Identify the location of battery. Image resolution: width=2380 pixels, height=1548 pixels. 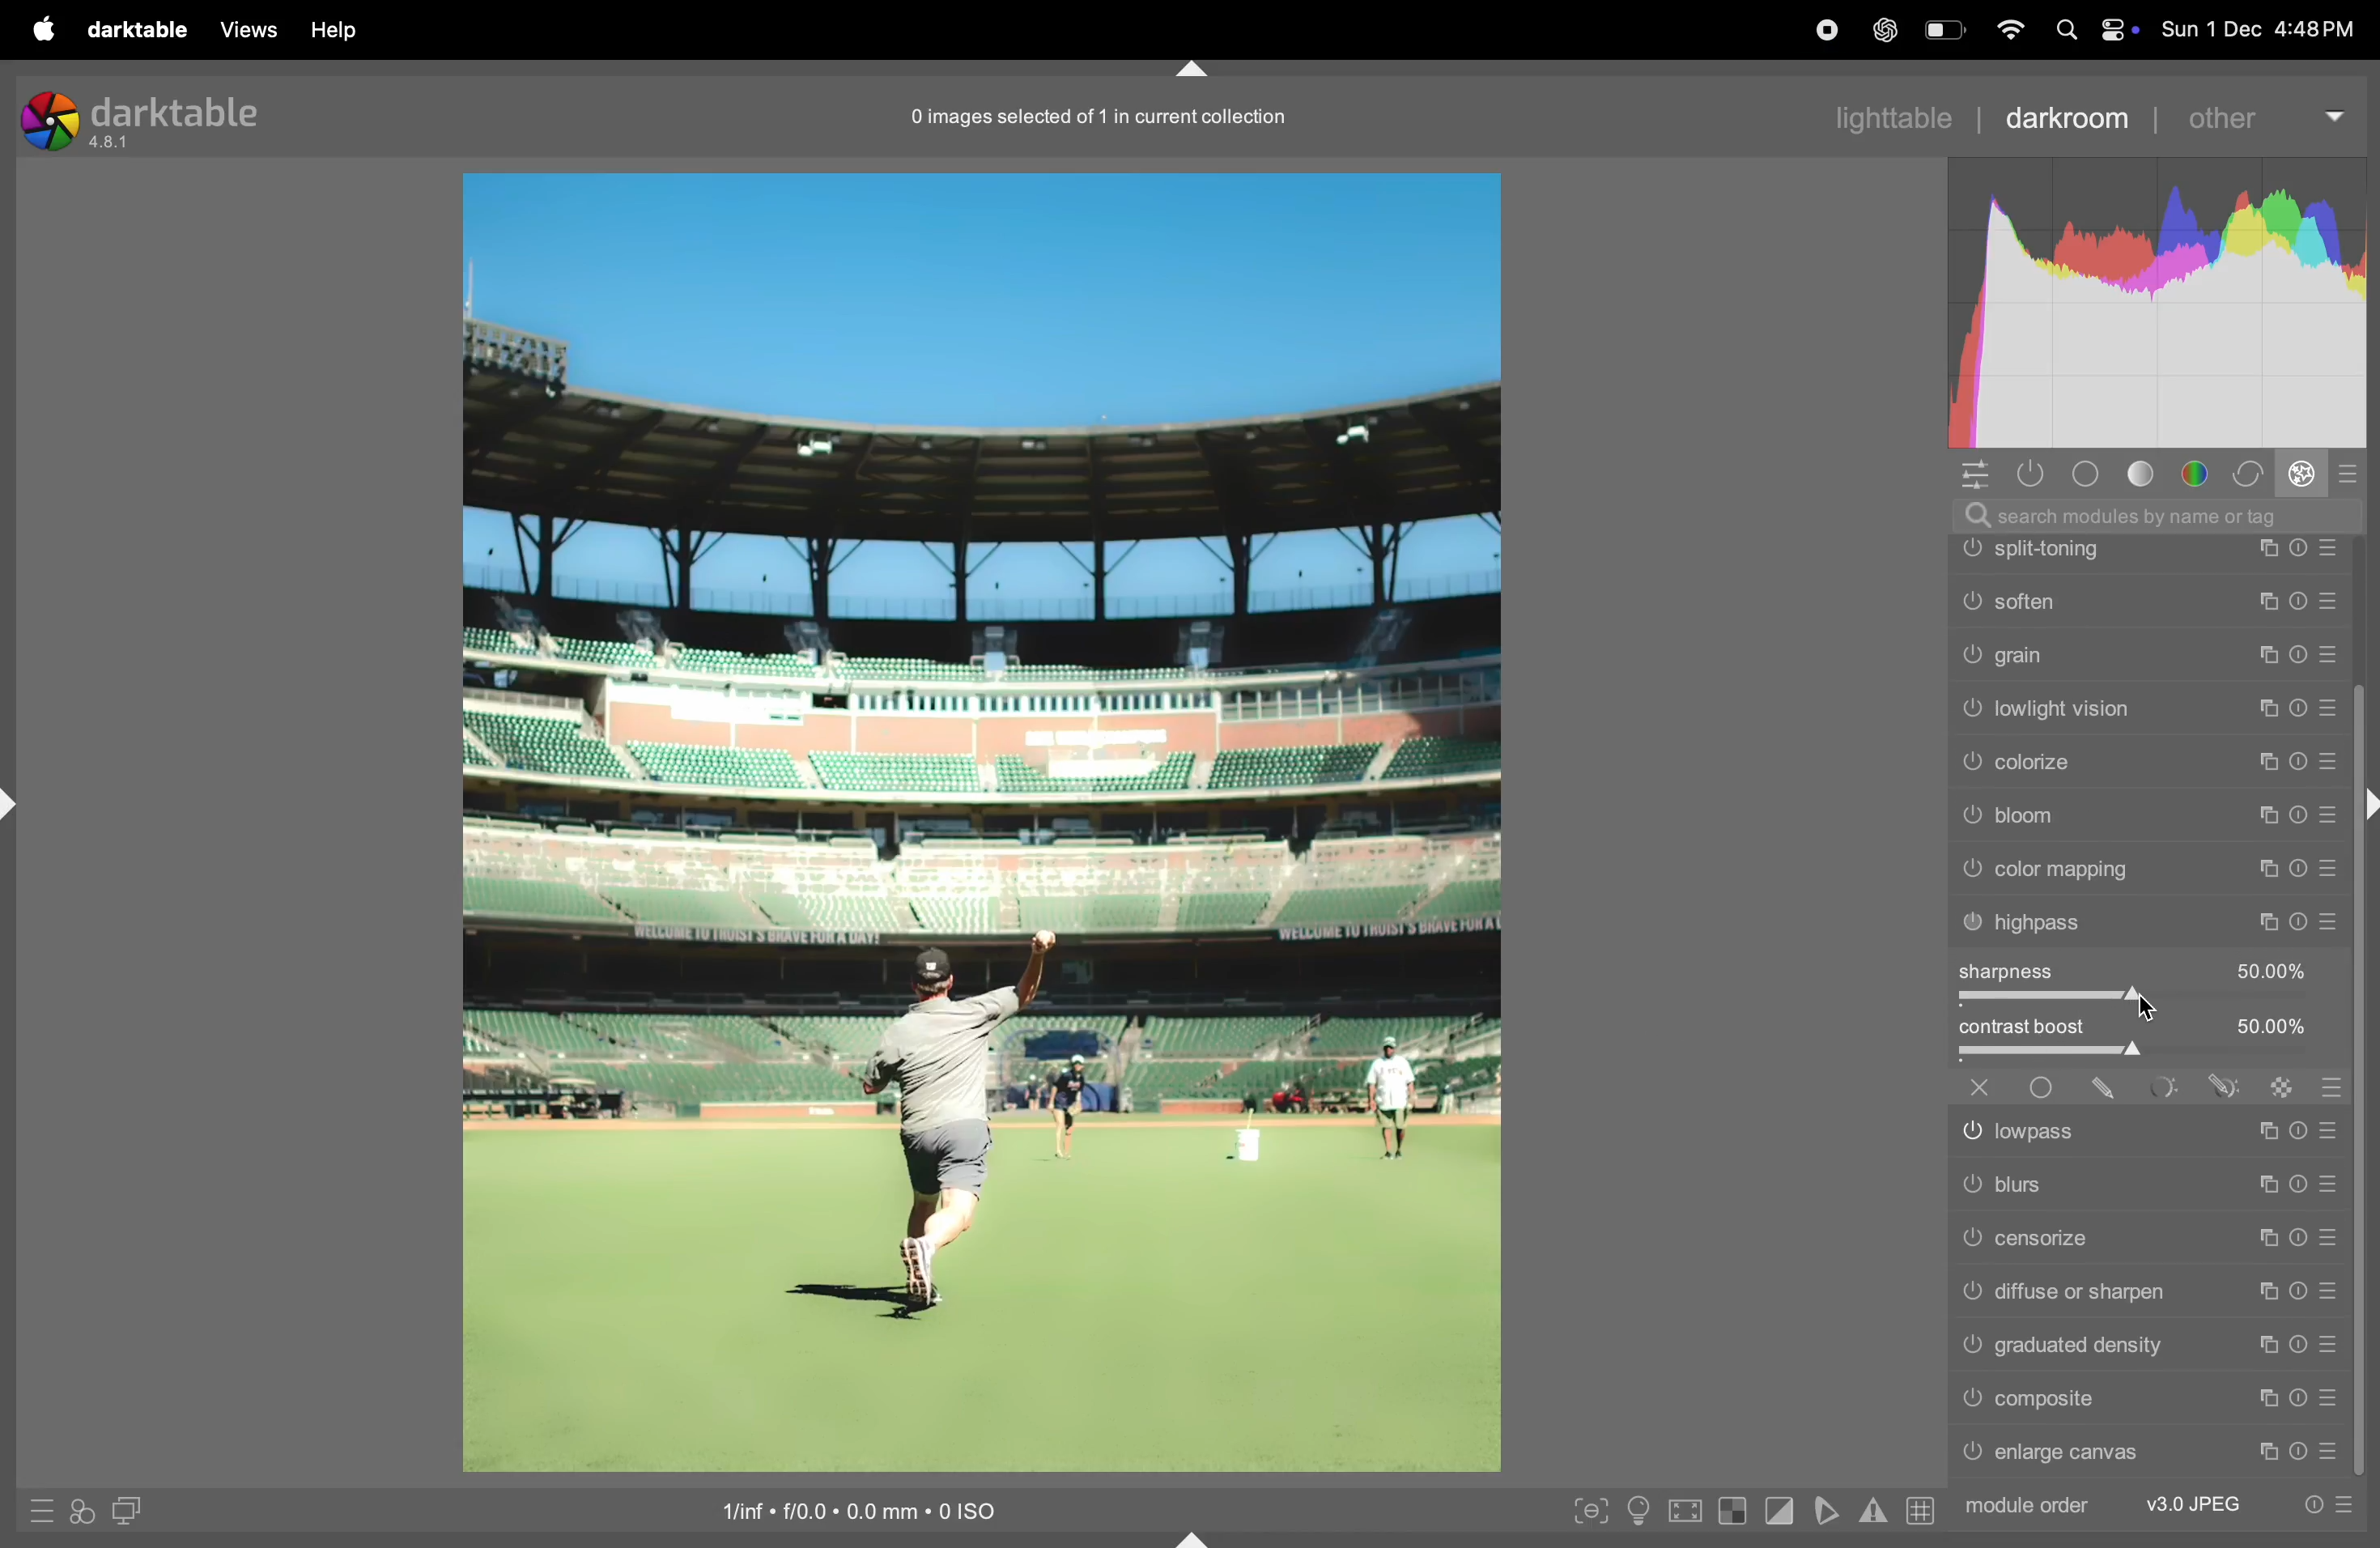
(1943, 29).